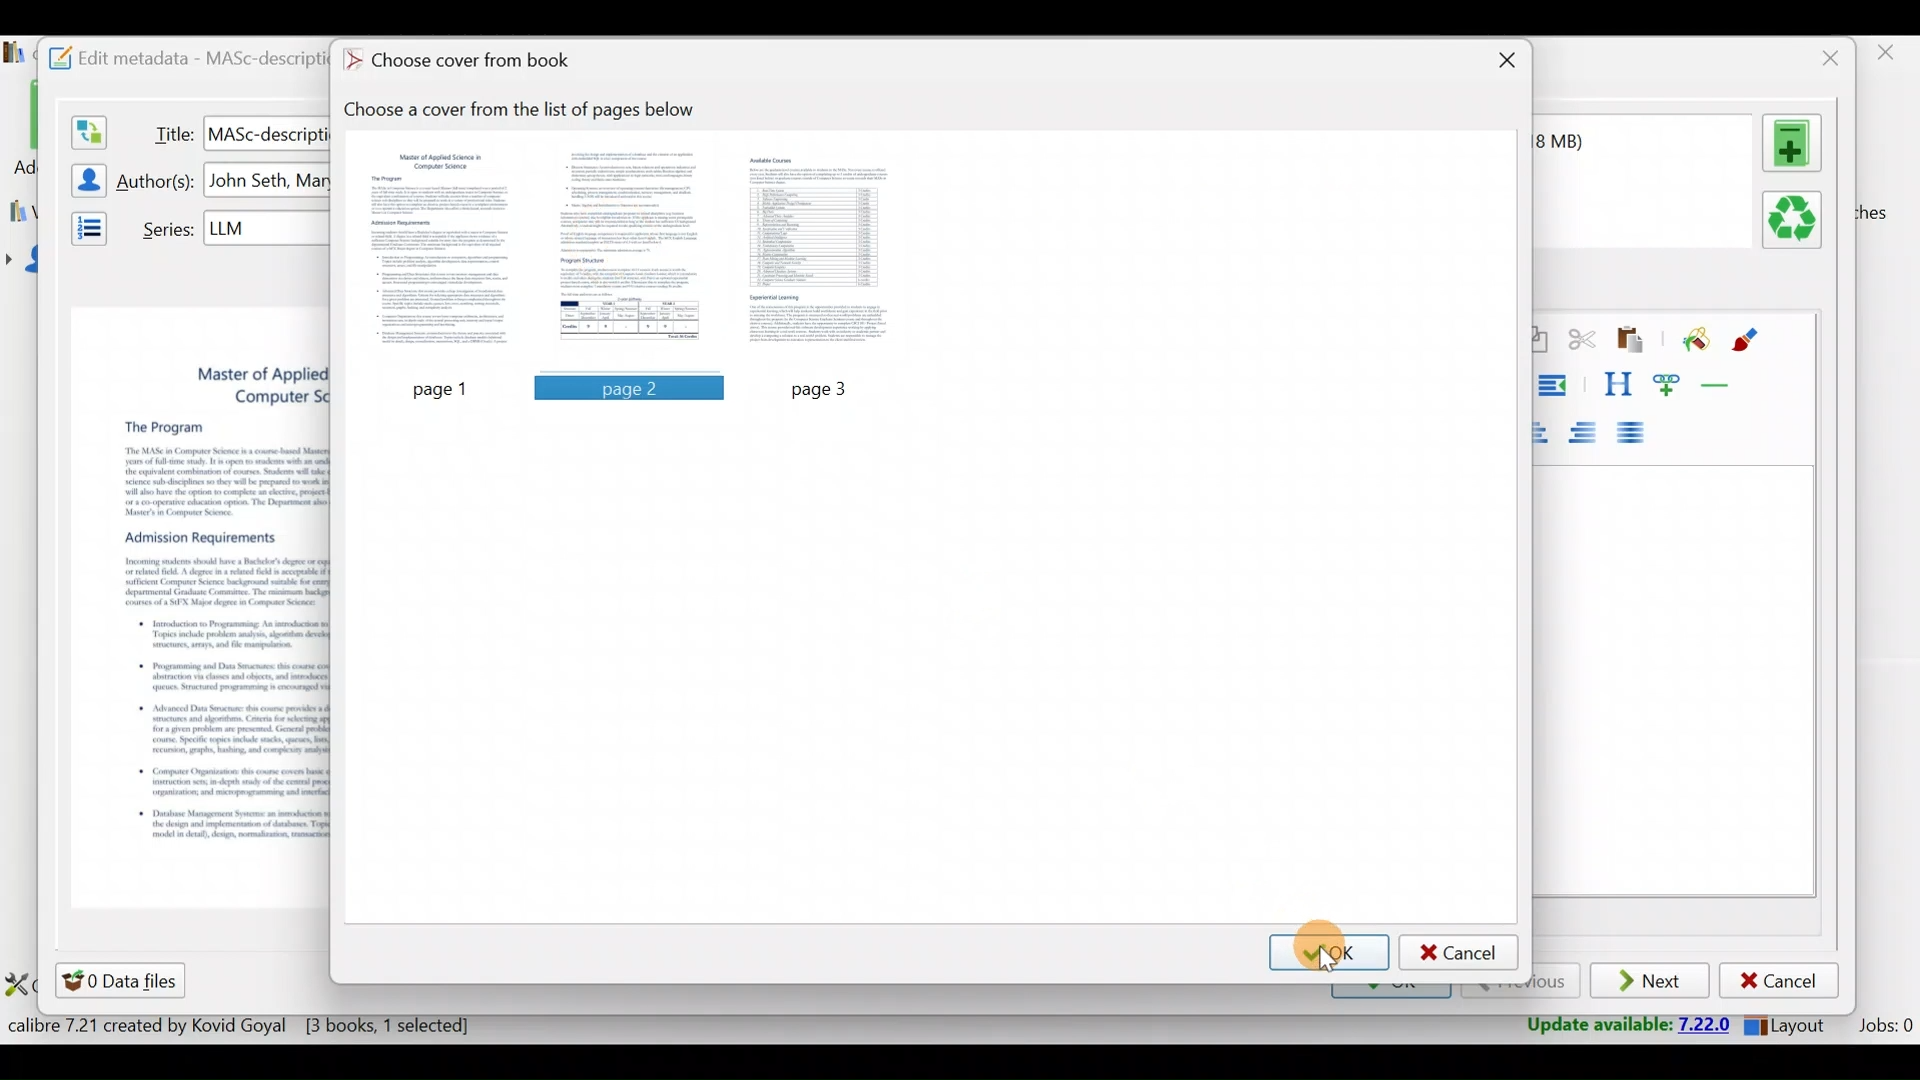 Image resolution: width=1920 pixels, height=1080 pixels. I want to click on , so click(269, 181).